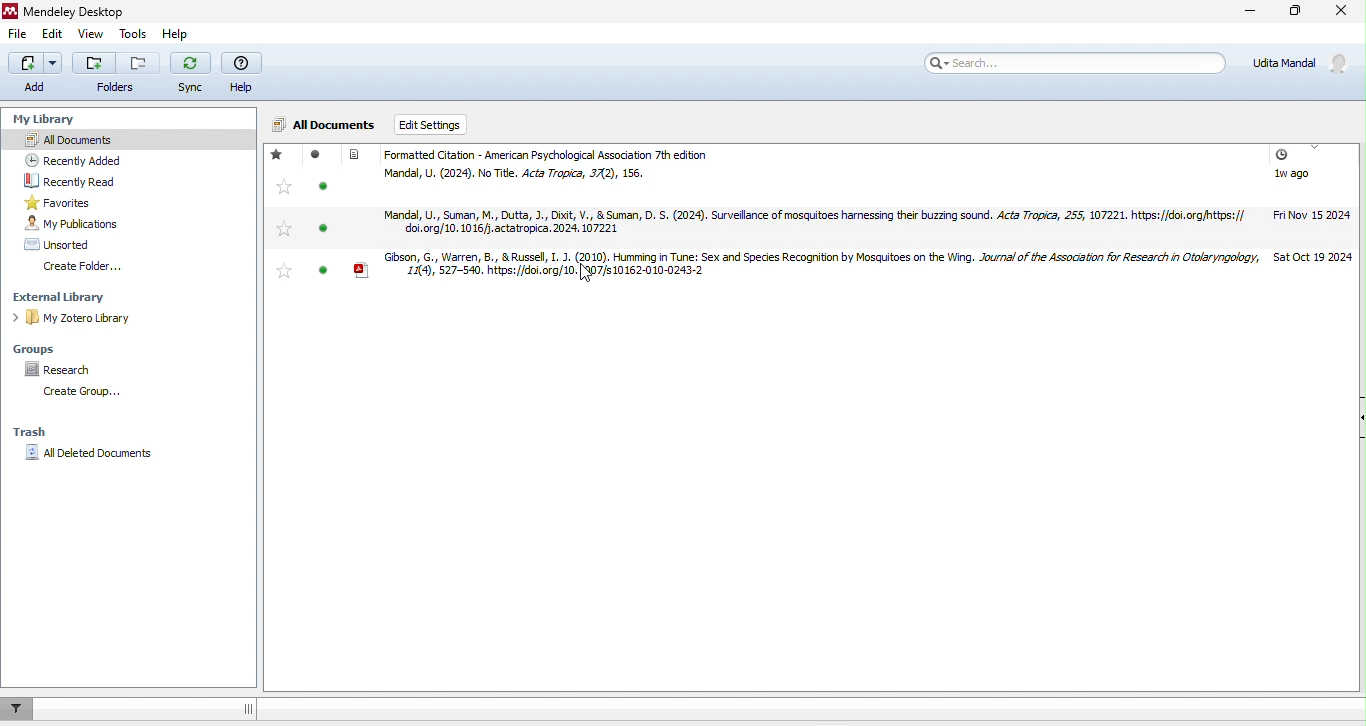  Describe the element at coordinates (326, 123) in the screenshot. I see `all documents` at that location.